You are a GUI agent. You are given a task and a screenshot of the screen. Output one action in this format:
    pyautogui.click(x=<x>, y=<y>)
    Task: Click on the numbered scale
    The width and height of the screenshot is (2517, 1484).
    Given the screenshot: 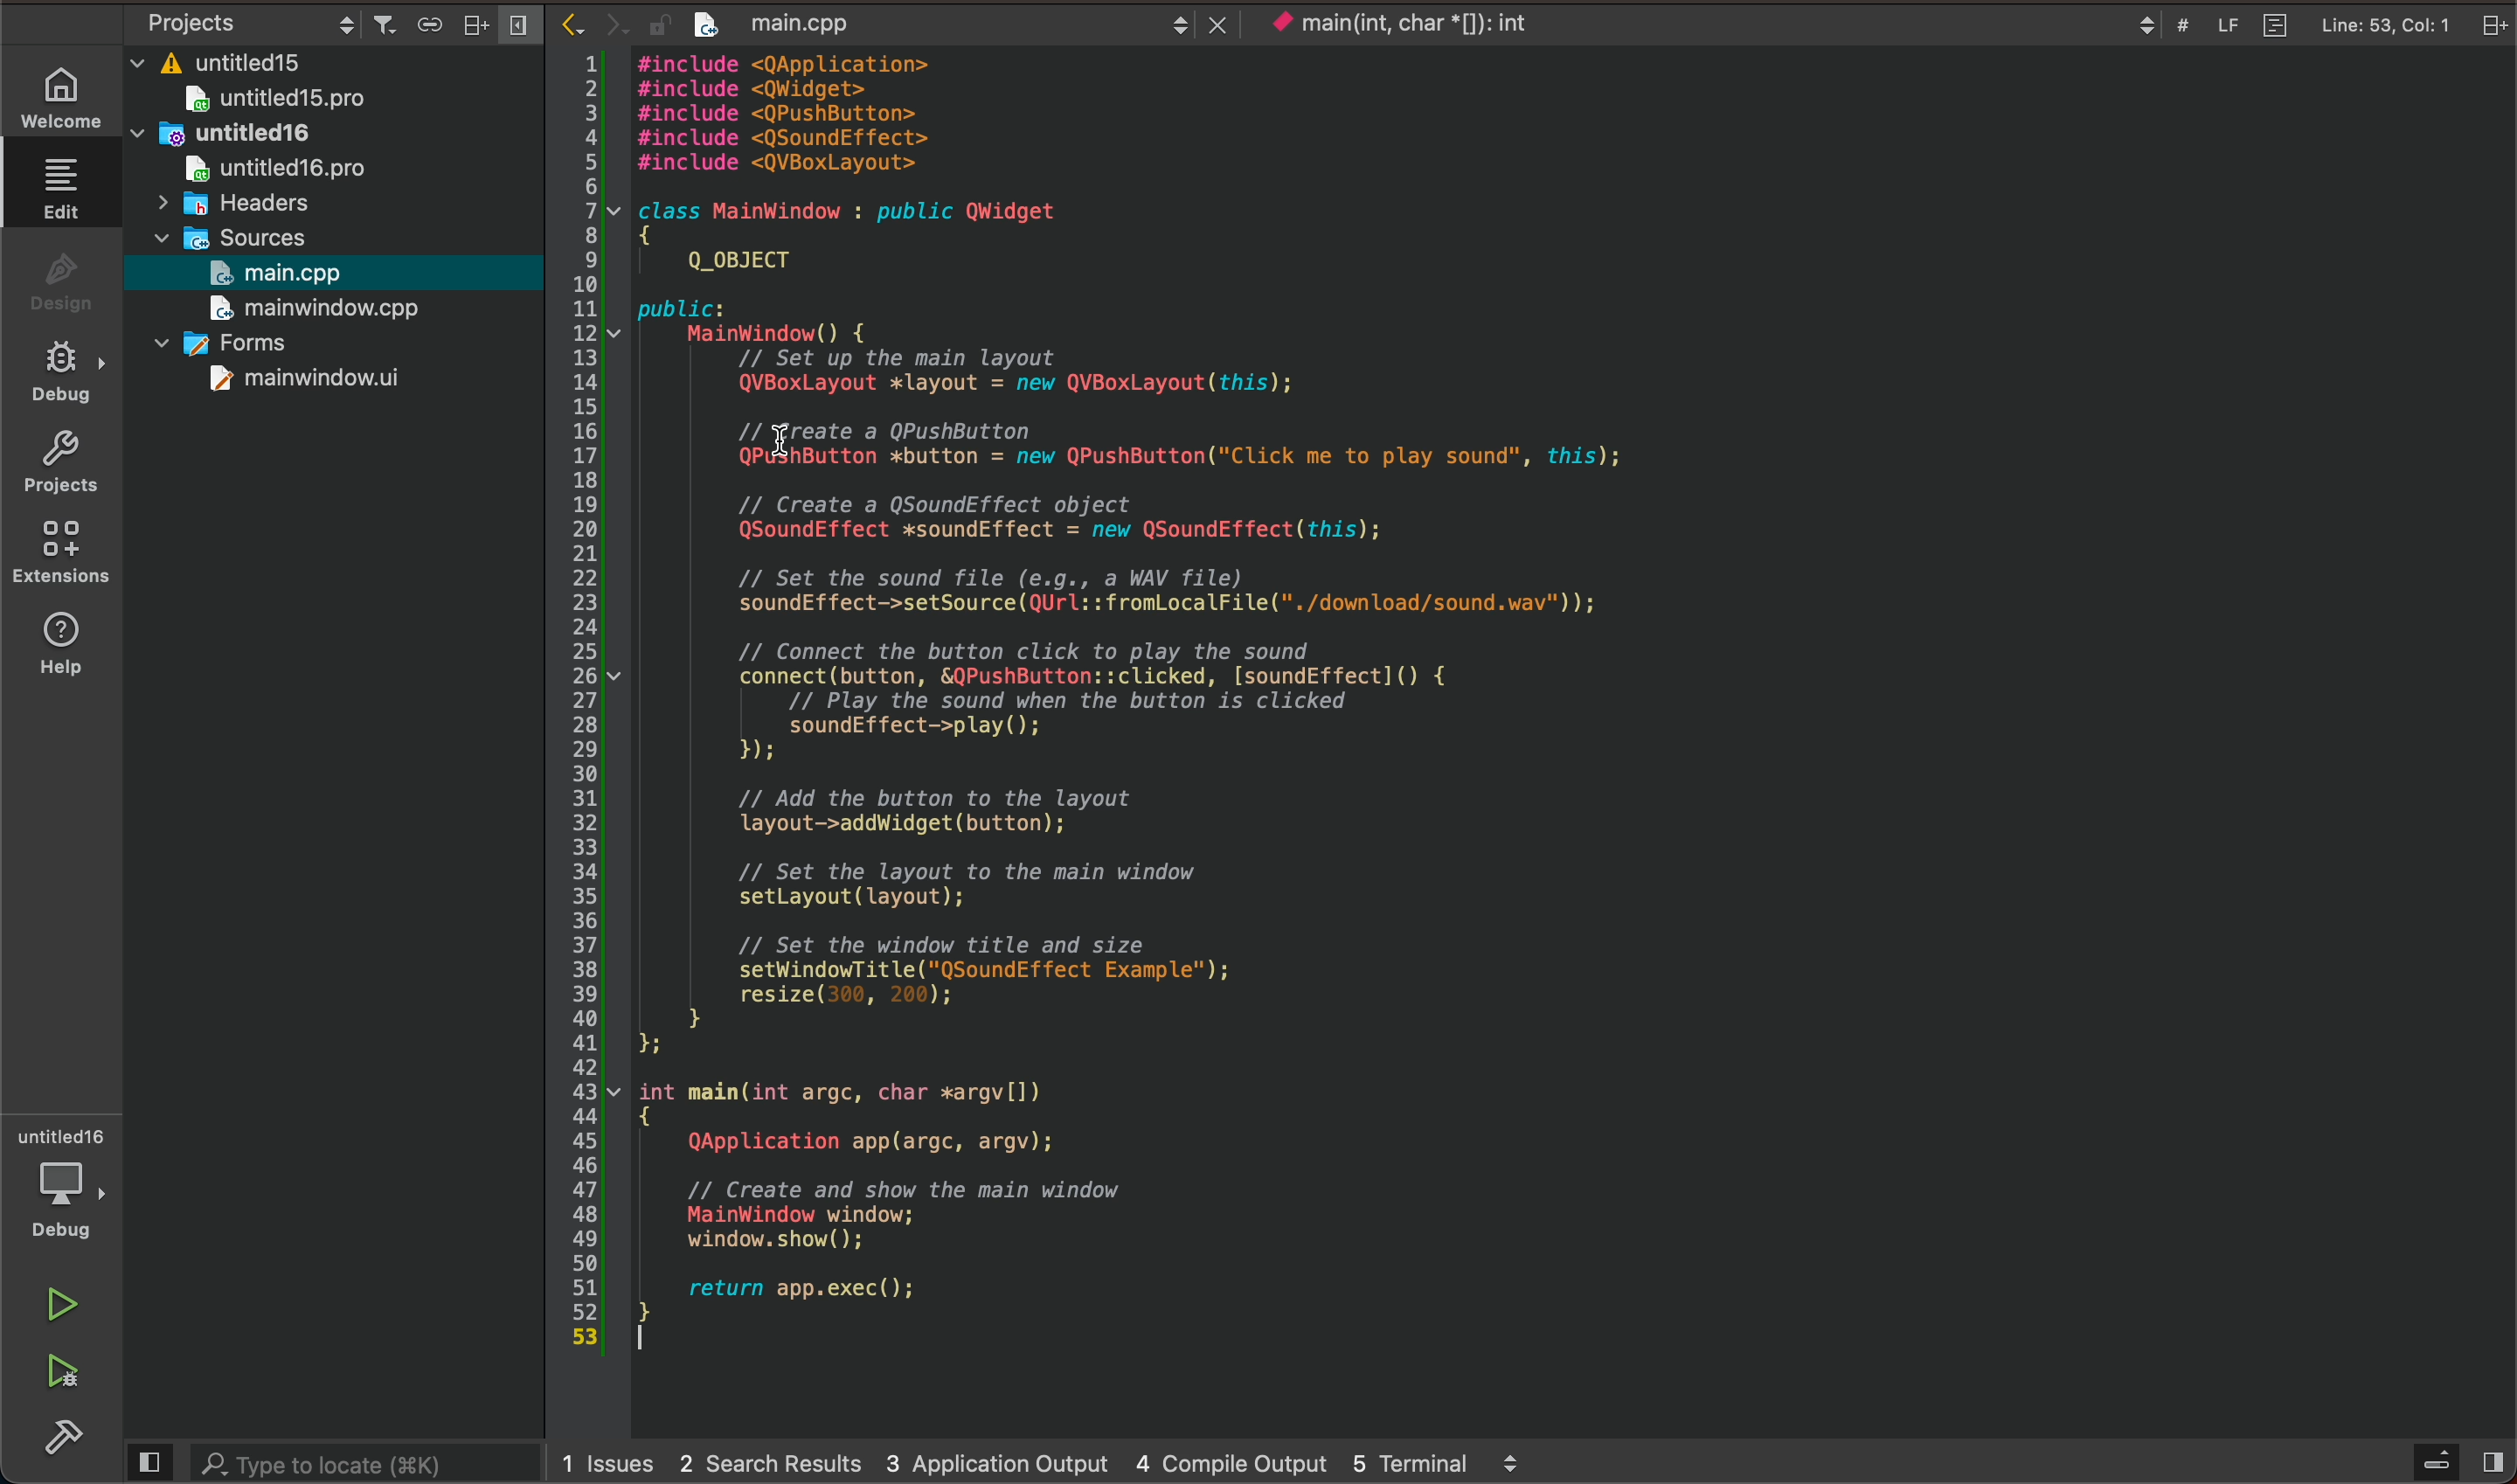 What is the action you would take?
    pyautogui.click(x=593, y=707)
    